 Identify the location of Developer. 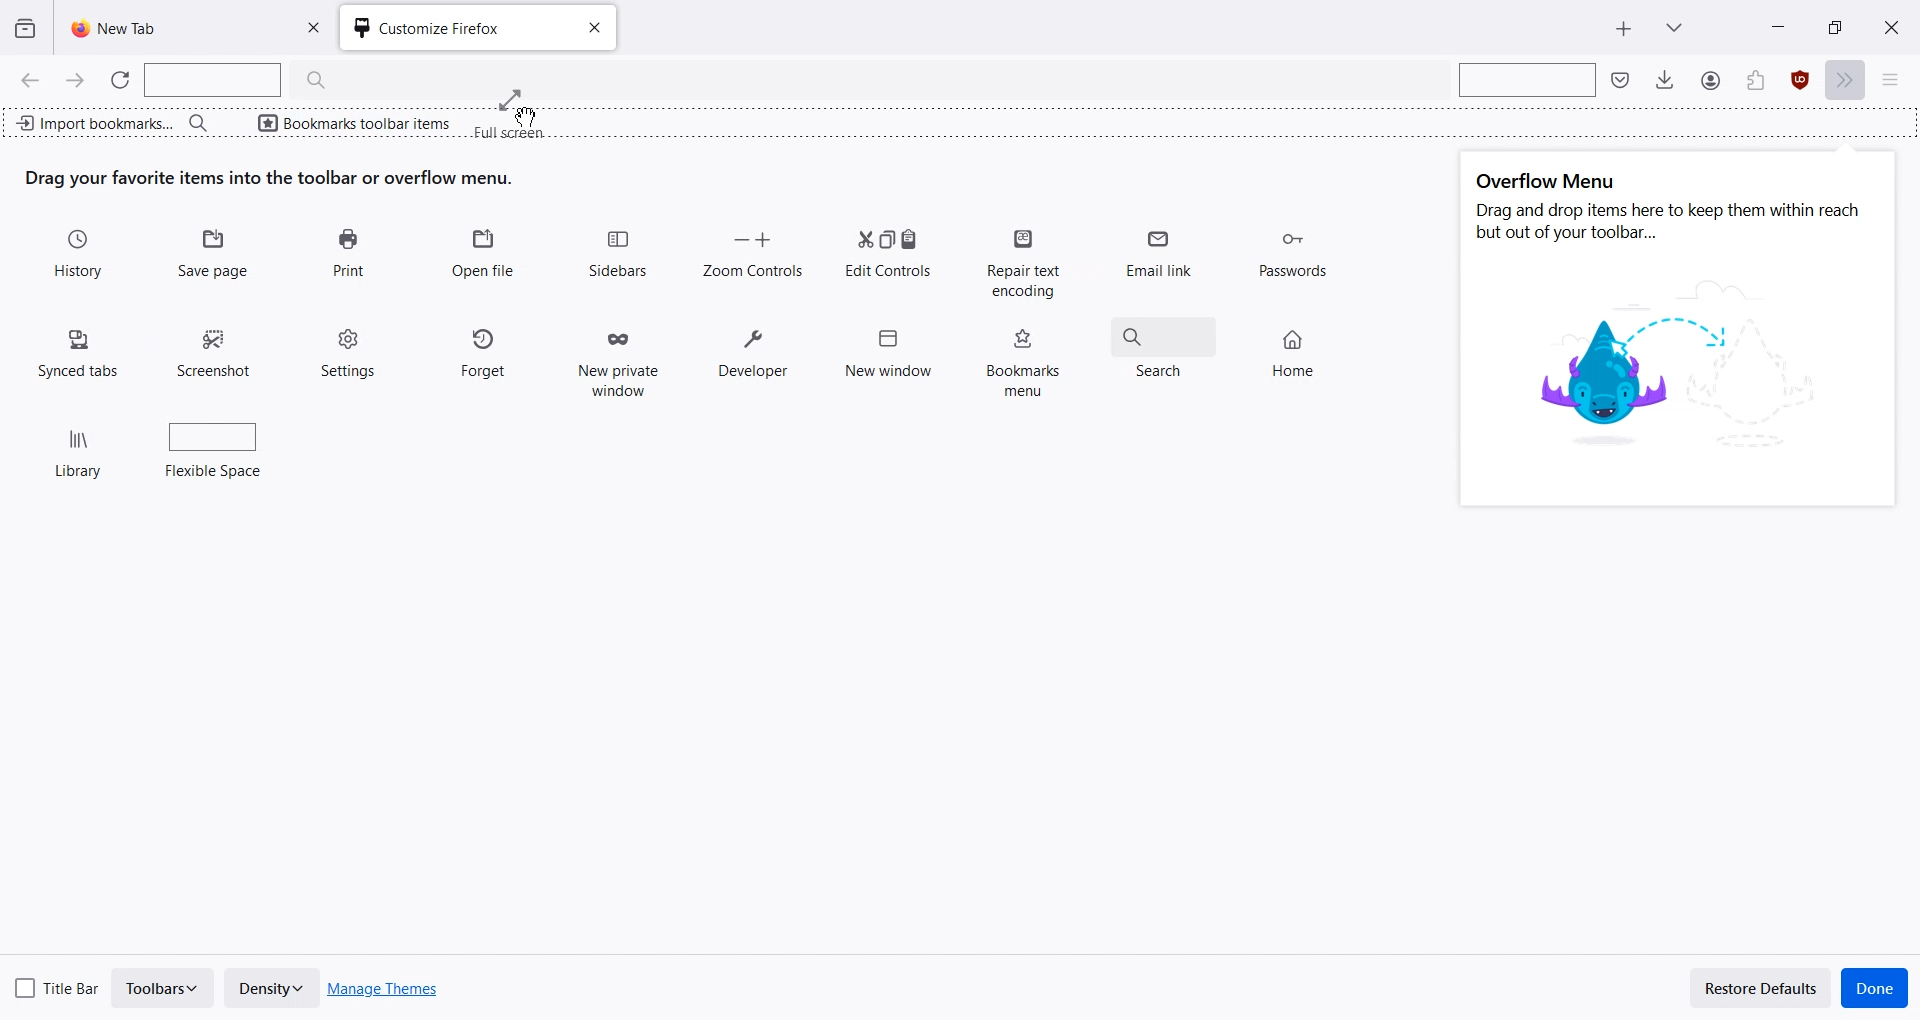
(753, 355).